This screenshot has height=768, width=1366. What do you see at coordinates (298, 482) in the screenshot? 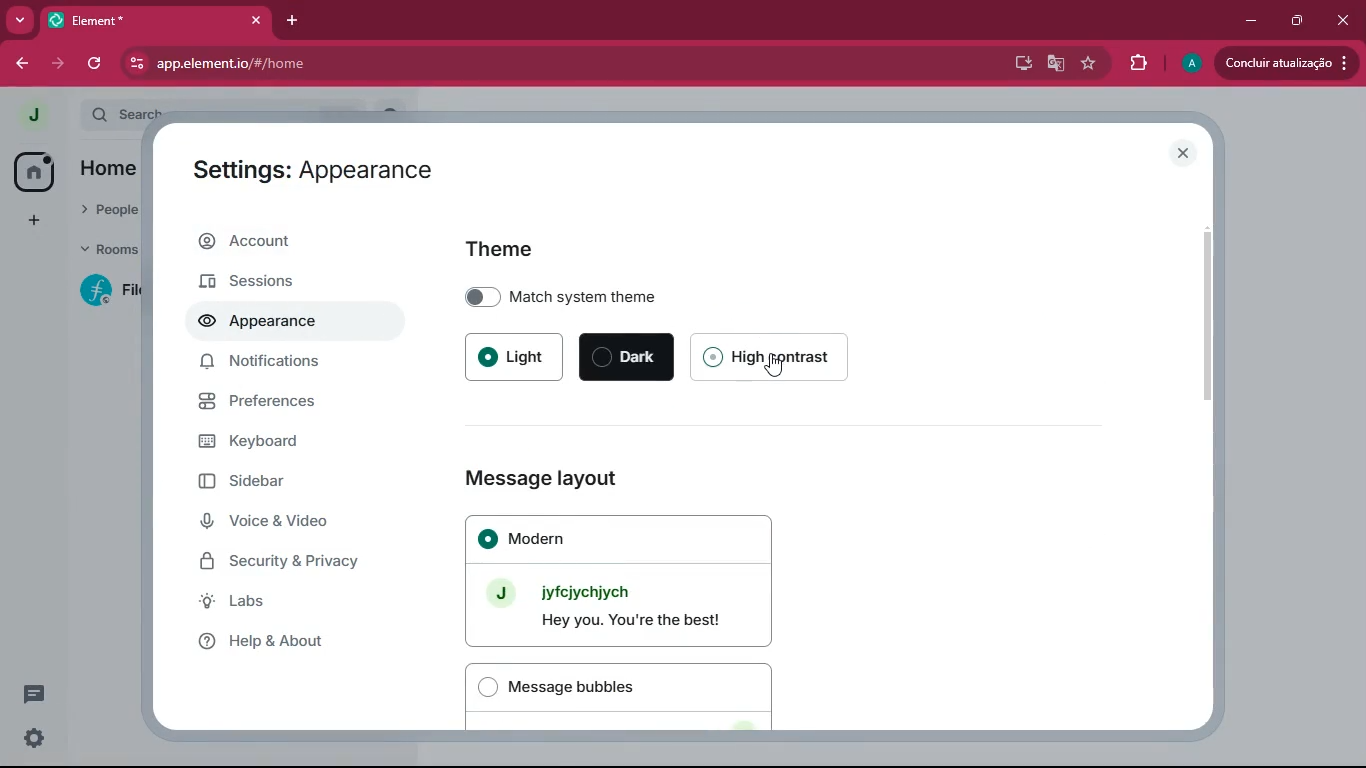
I see `sidebar` at bounding box center [298, 482].